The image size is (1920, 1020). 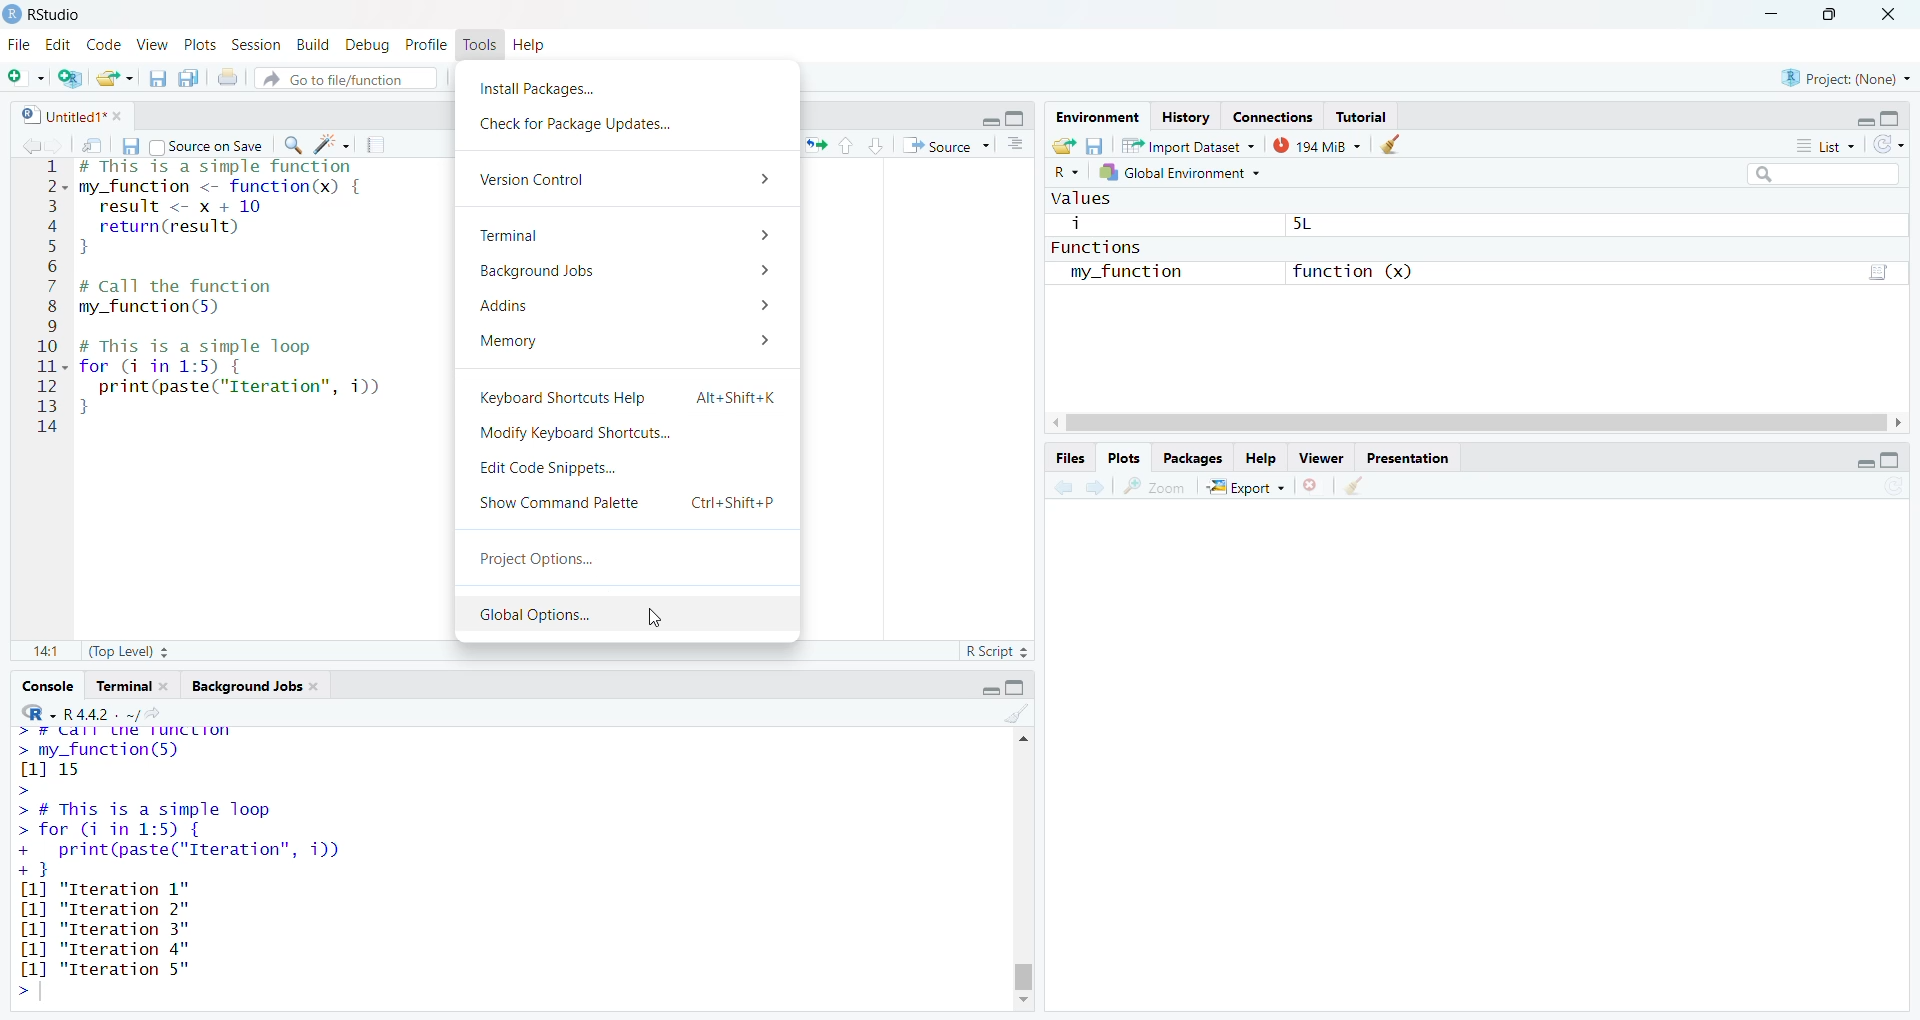 I want to click on prompt cursor, so click(x=20, y=992).